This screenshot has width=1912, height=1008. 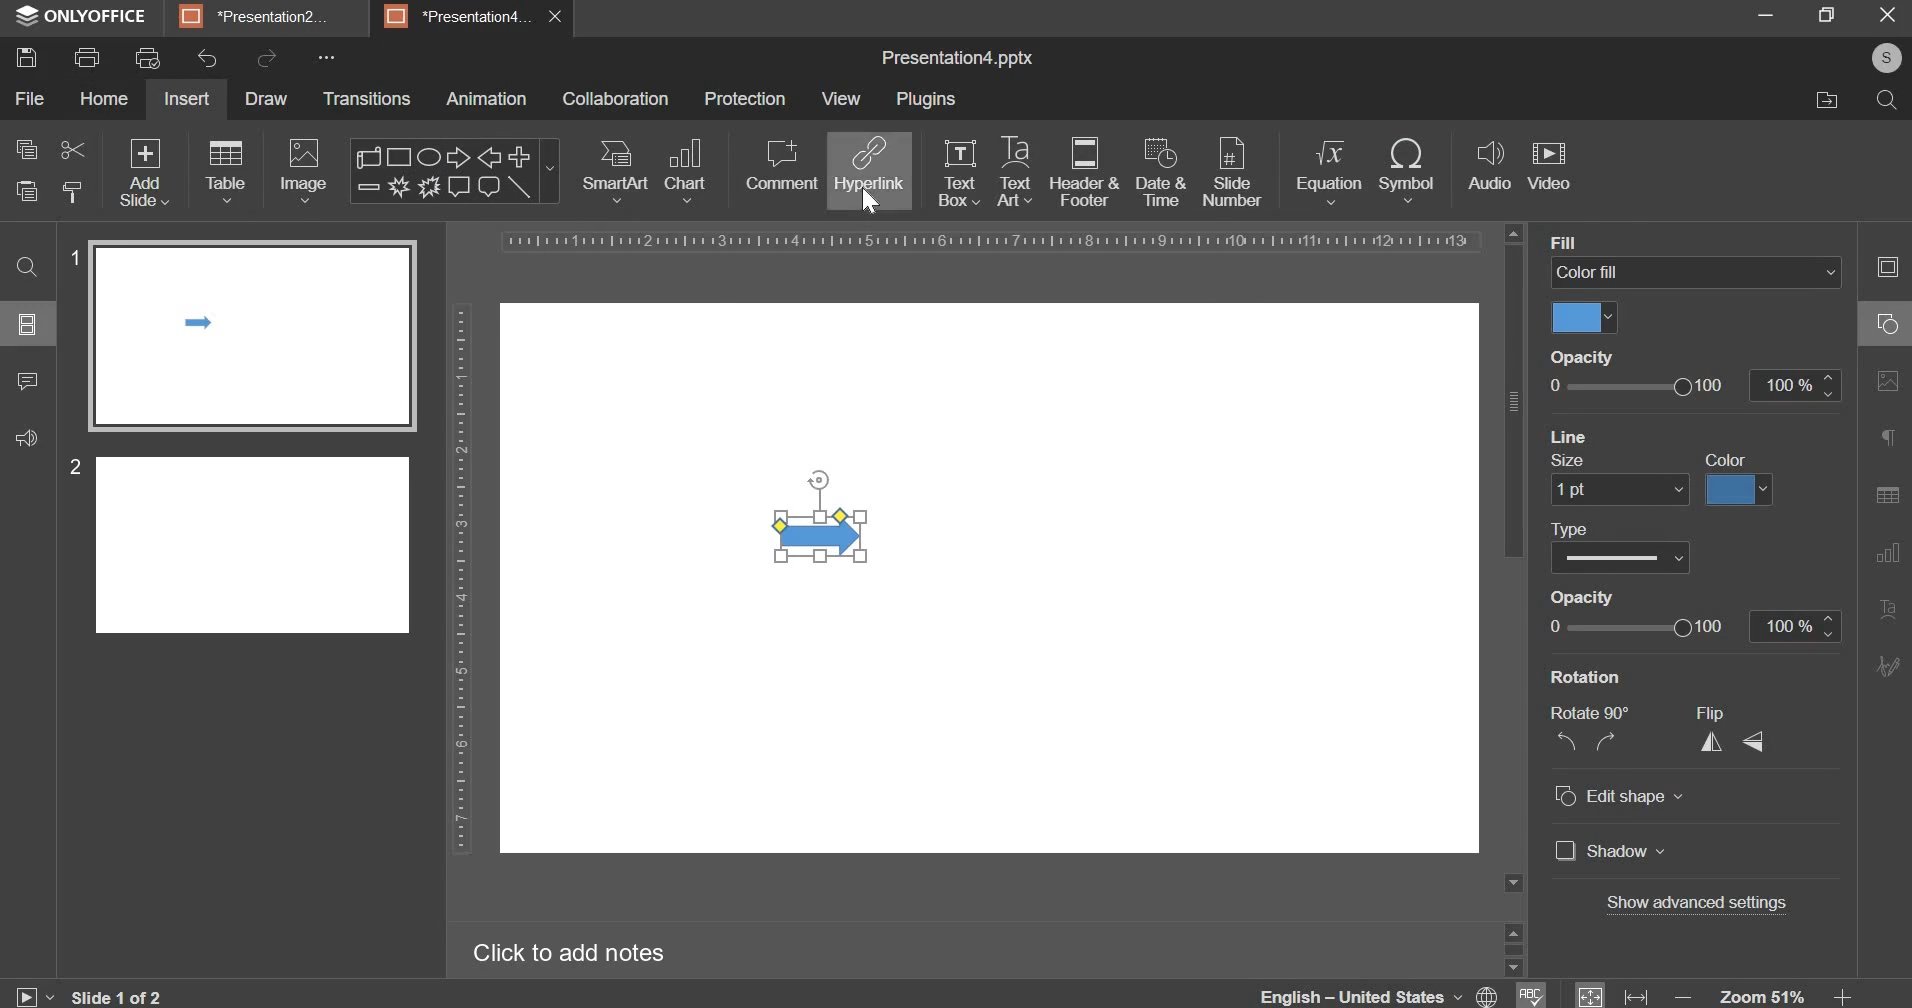 I want to click on language, so click(x=1379, y=991).